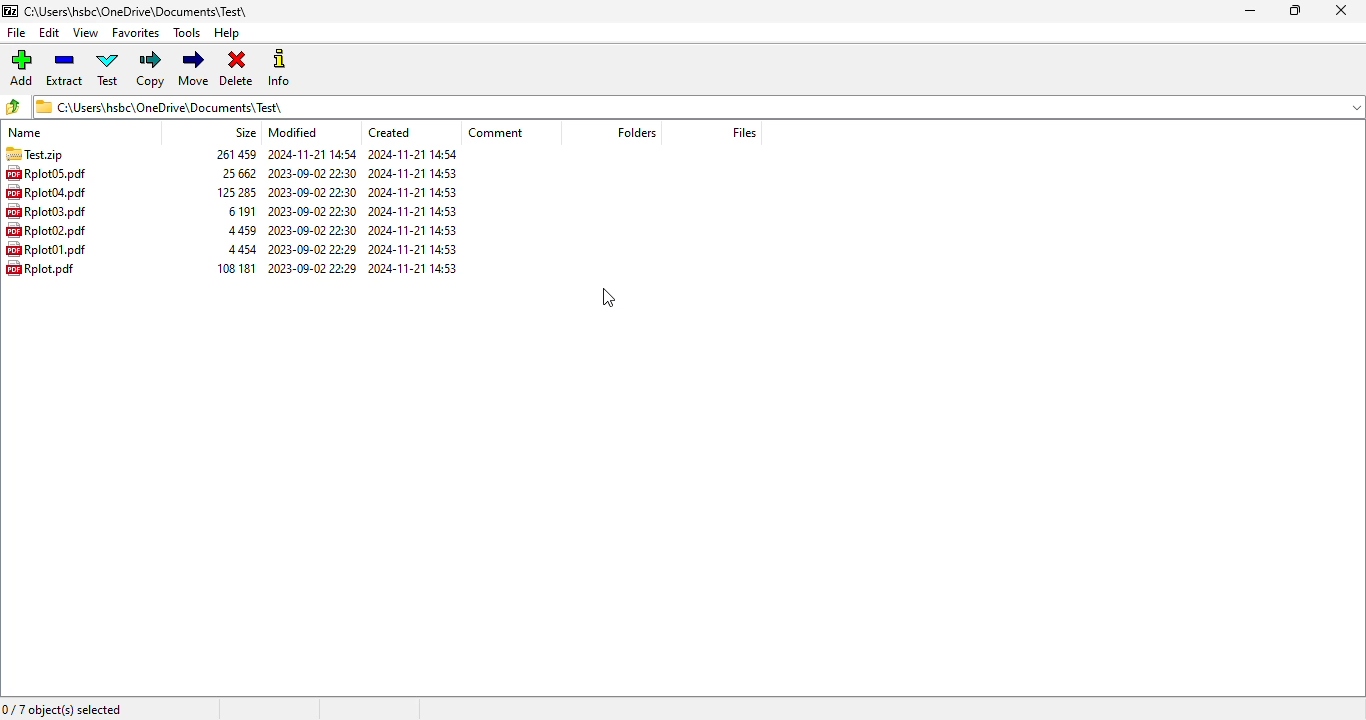  I want to click on size, so click(237, 267).